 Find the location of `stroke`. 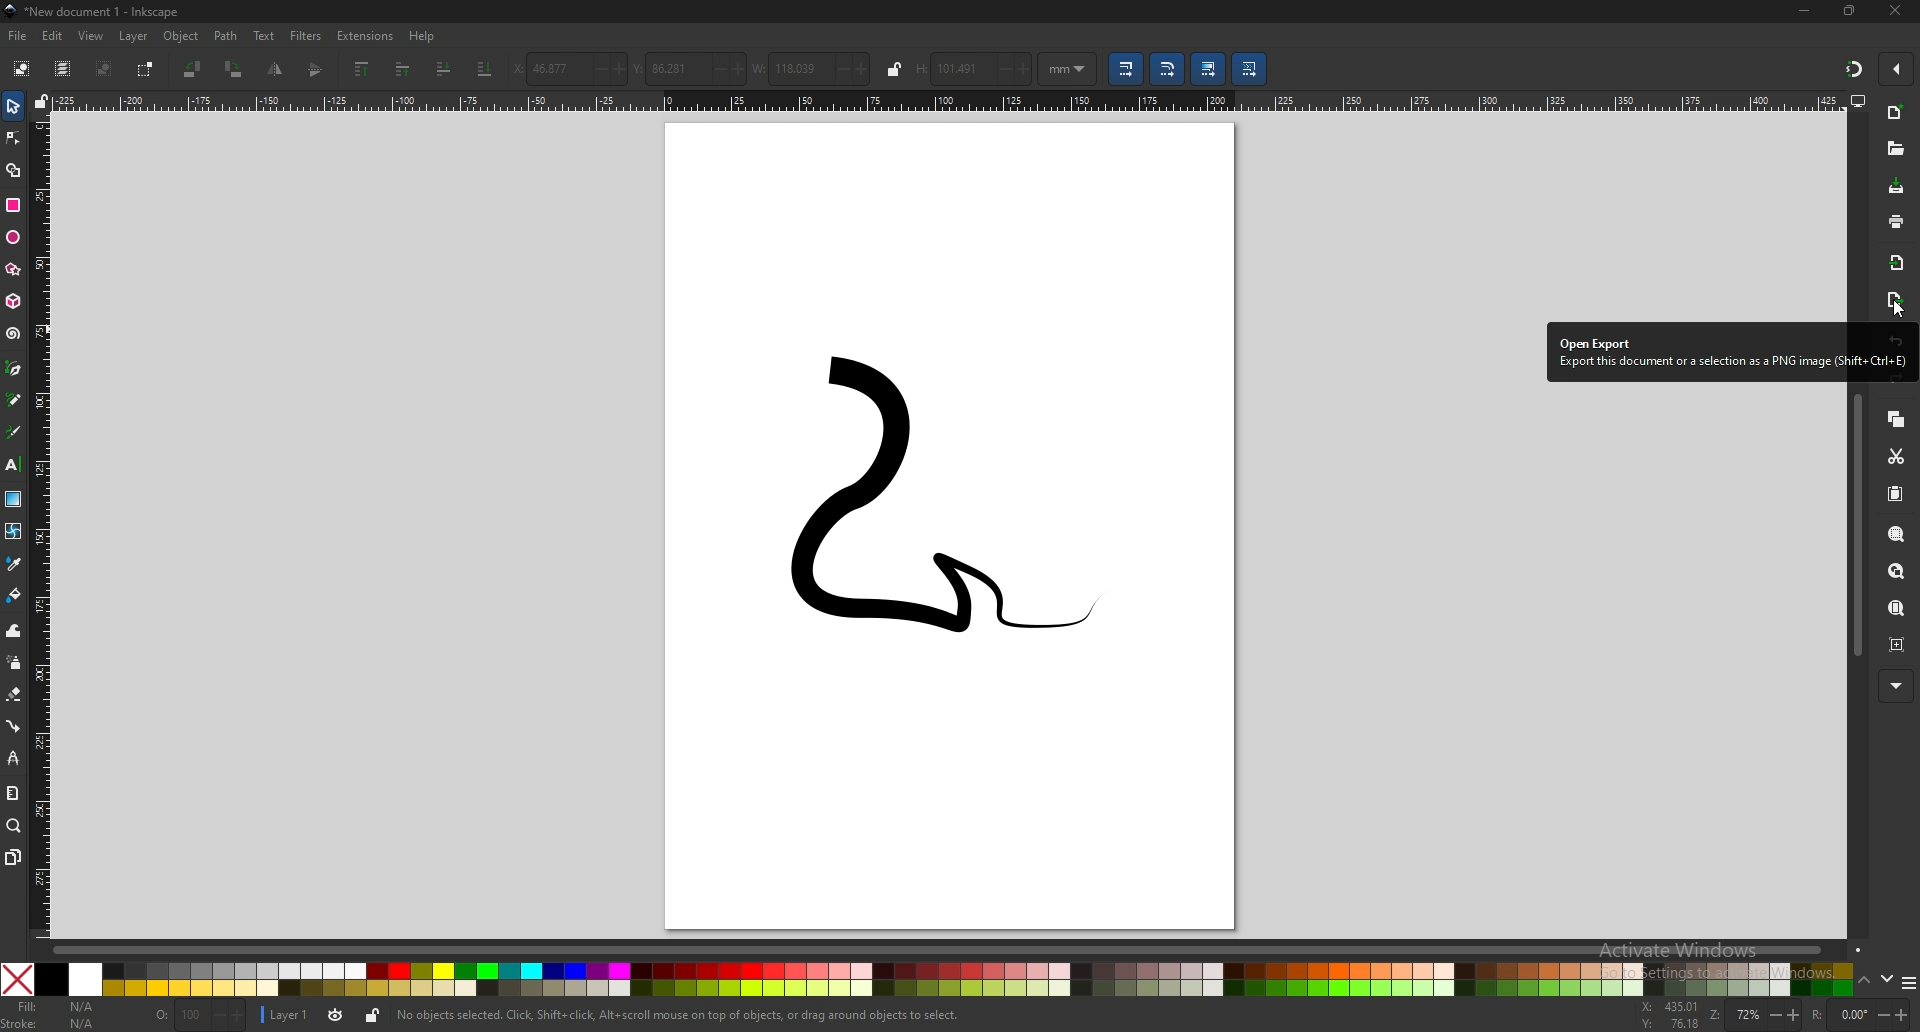

stroke is located at coordinates (50, 1024).